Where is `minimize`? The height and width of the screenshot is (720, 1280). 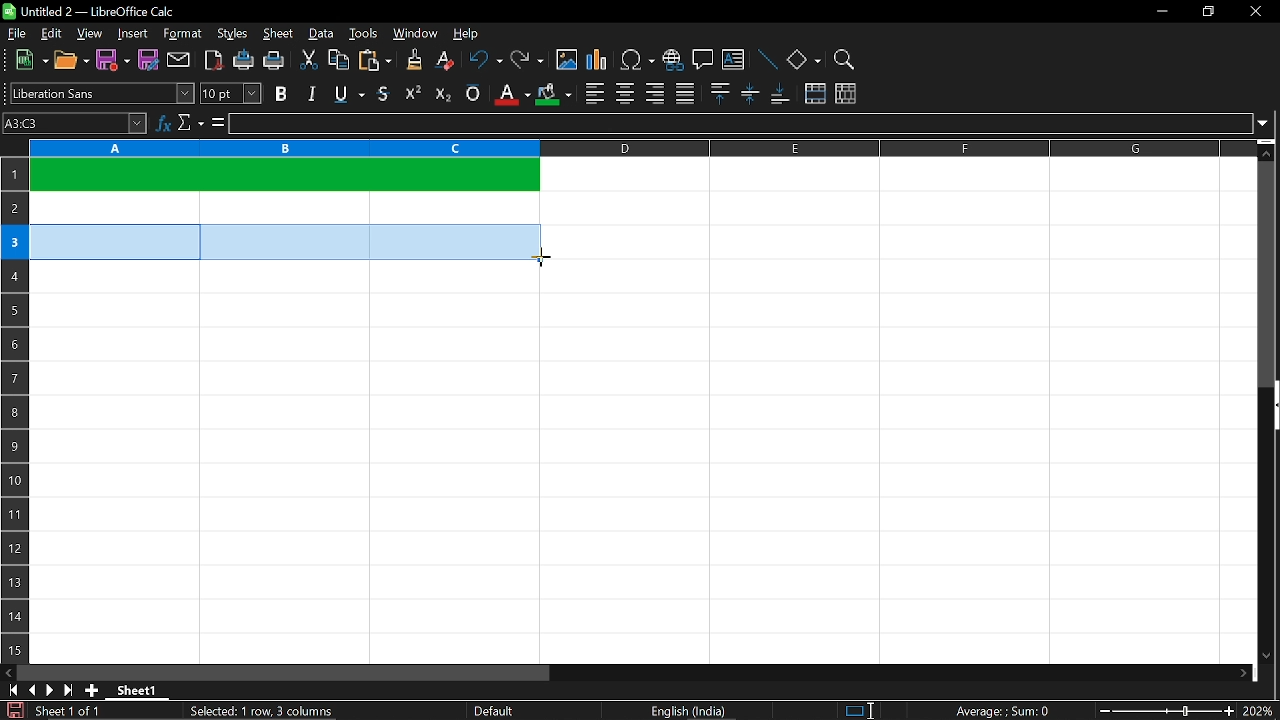
minimize is located at coordinates (1162, 10).